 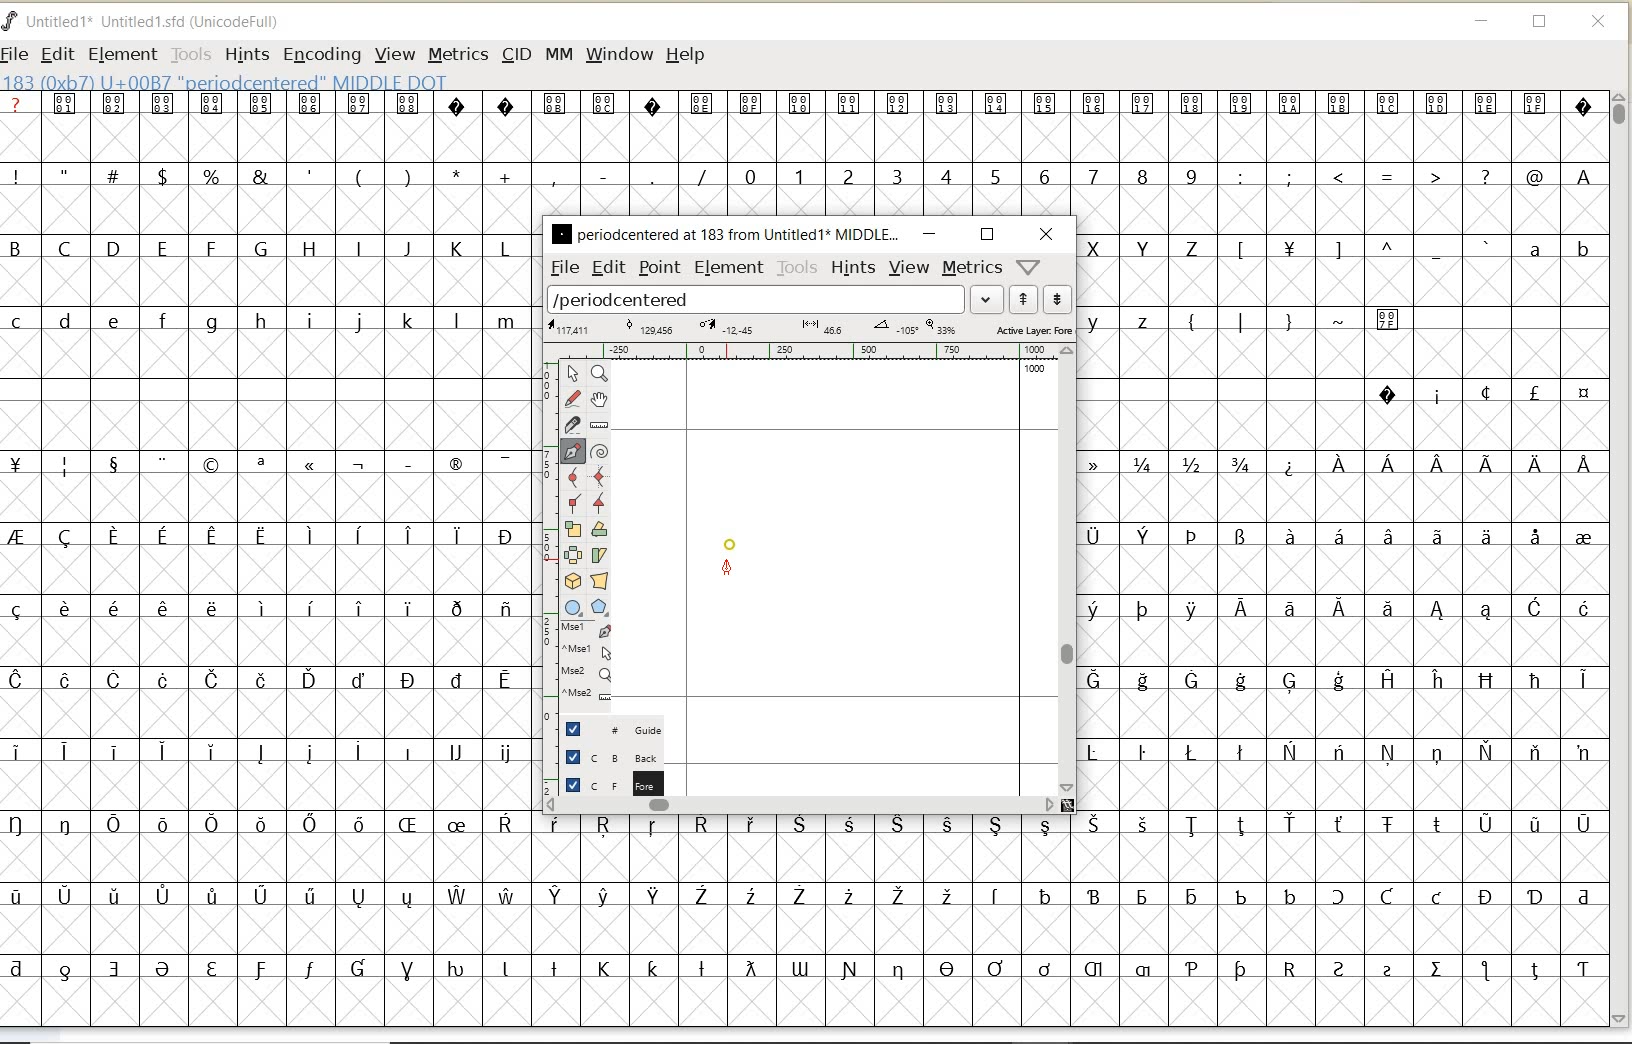 I want to click on FontForge Logo, so click(x=11, y=19).